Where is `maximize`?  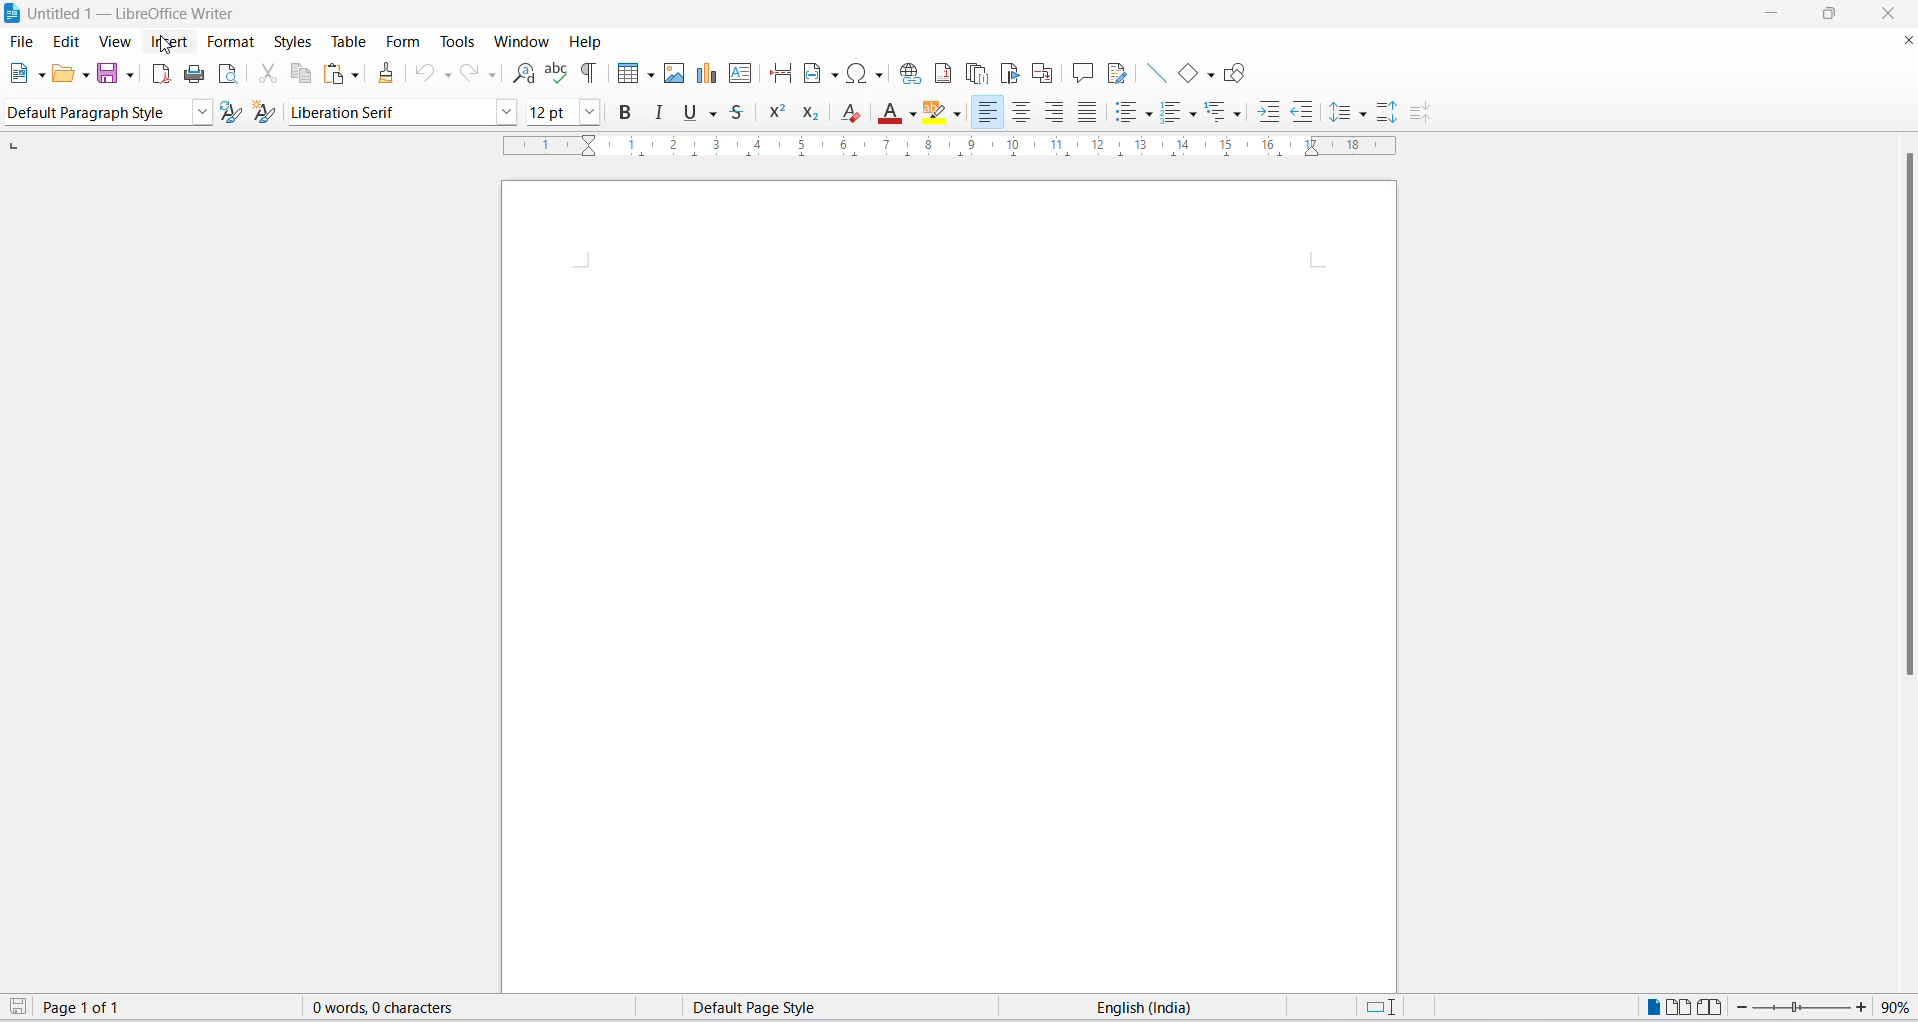 maximize is located at coordinates (1837, 15).